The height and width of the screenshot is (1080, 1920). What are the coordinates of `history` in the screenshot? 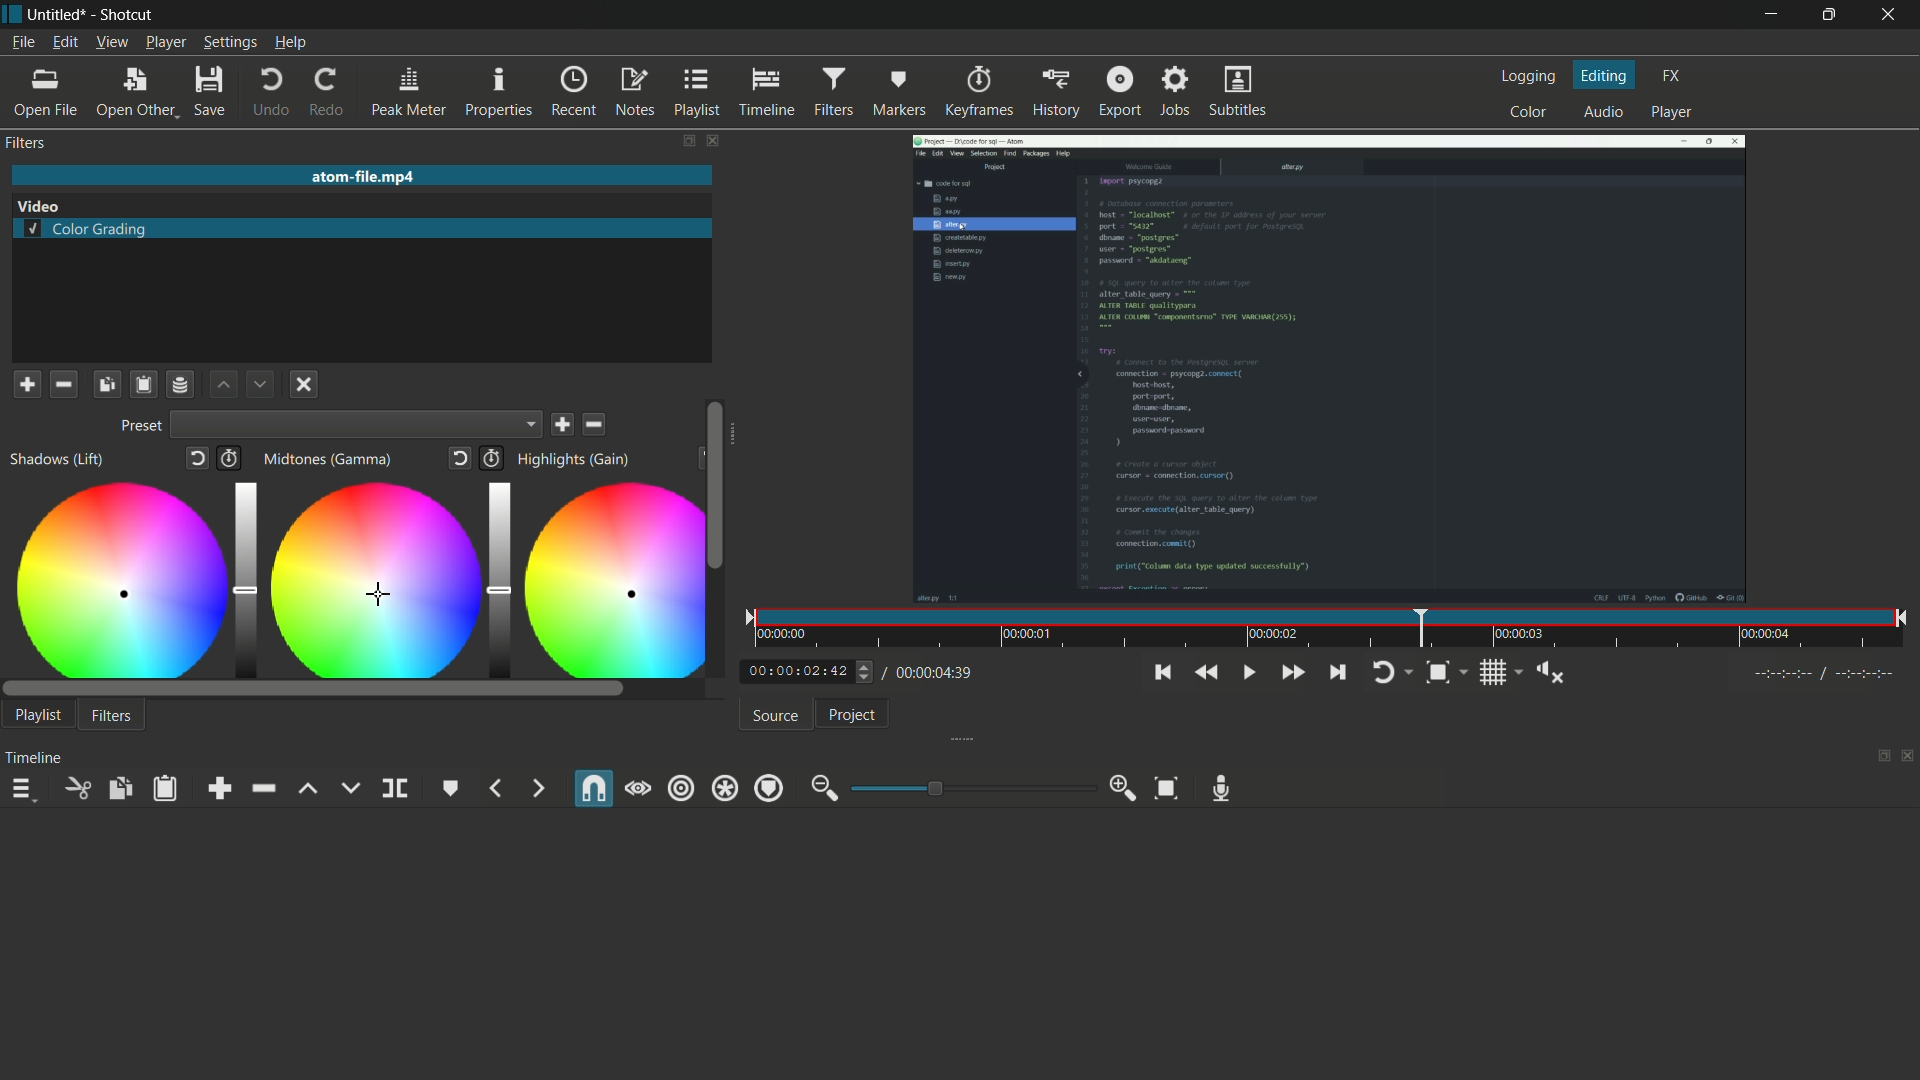 It's located at (1055, 91).